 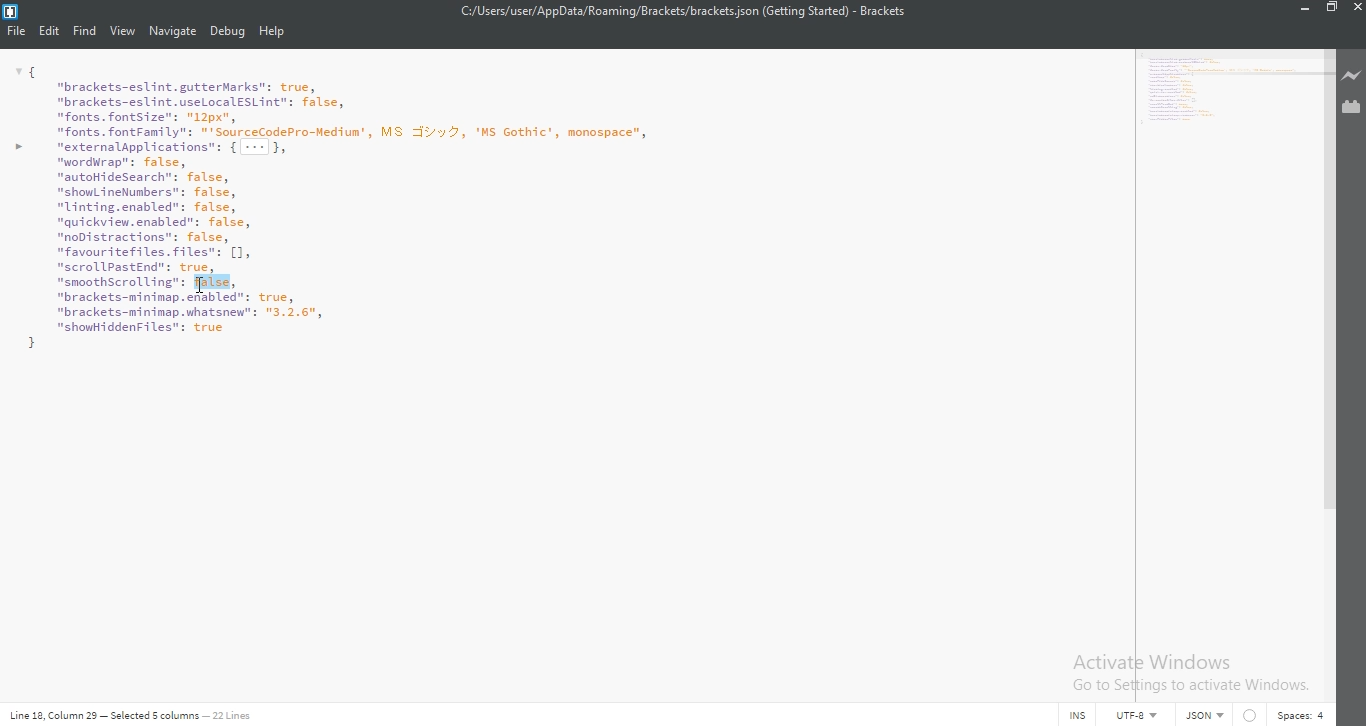 What do you see at coordinates (10, 12) in the screenshot?
I see `Brackets Desktop Icon` at bounding box center [10, 12].